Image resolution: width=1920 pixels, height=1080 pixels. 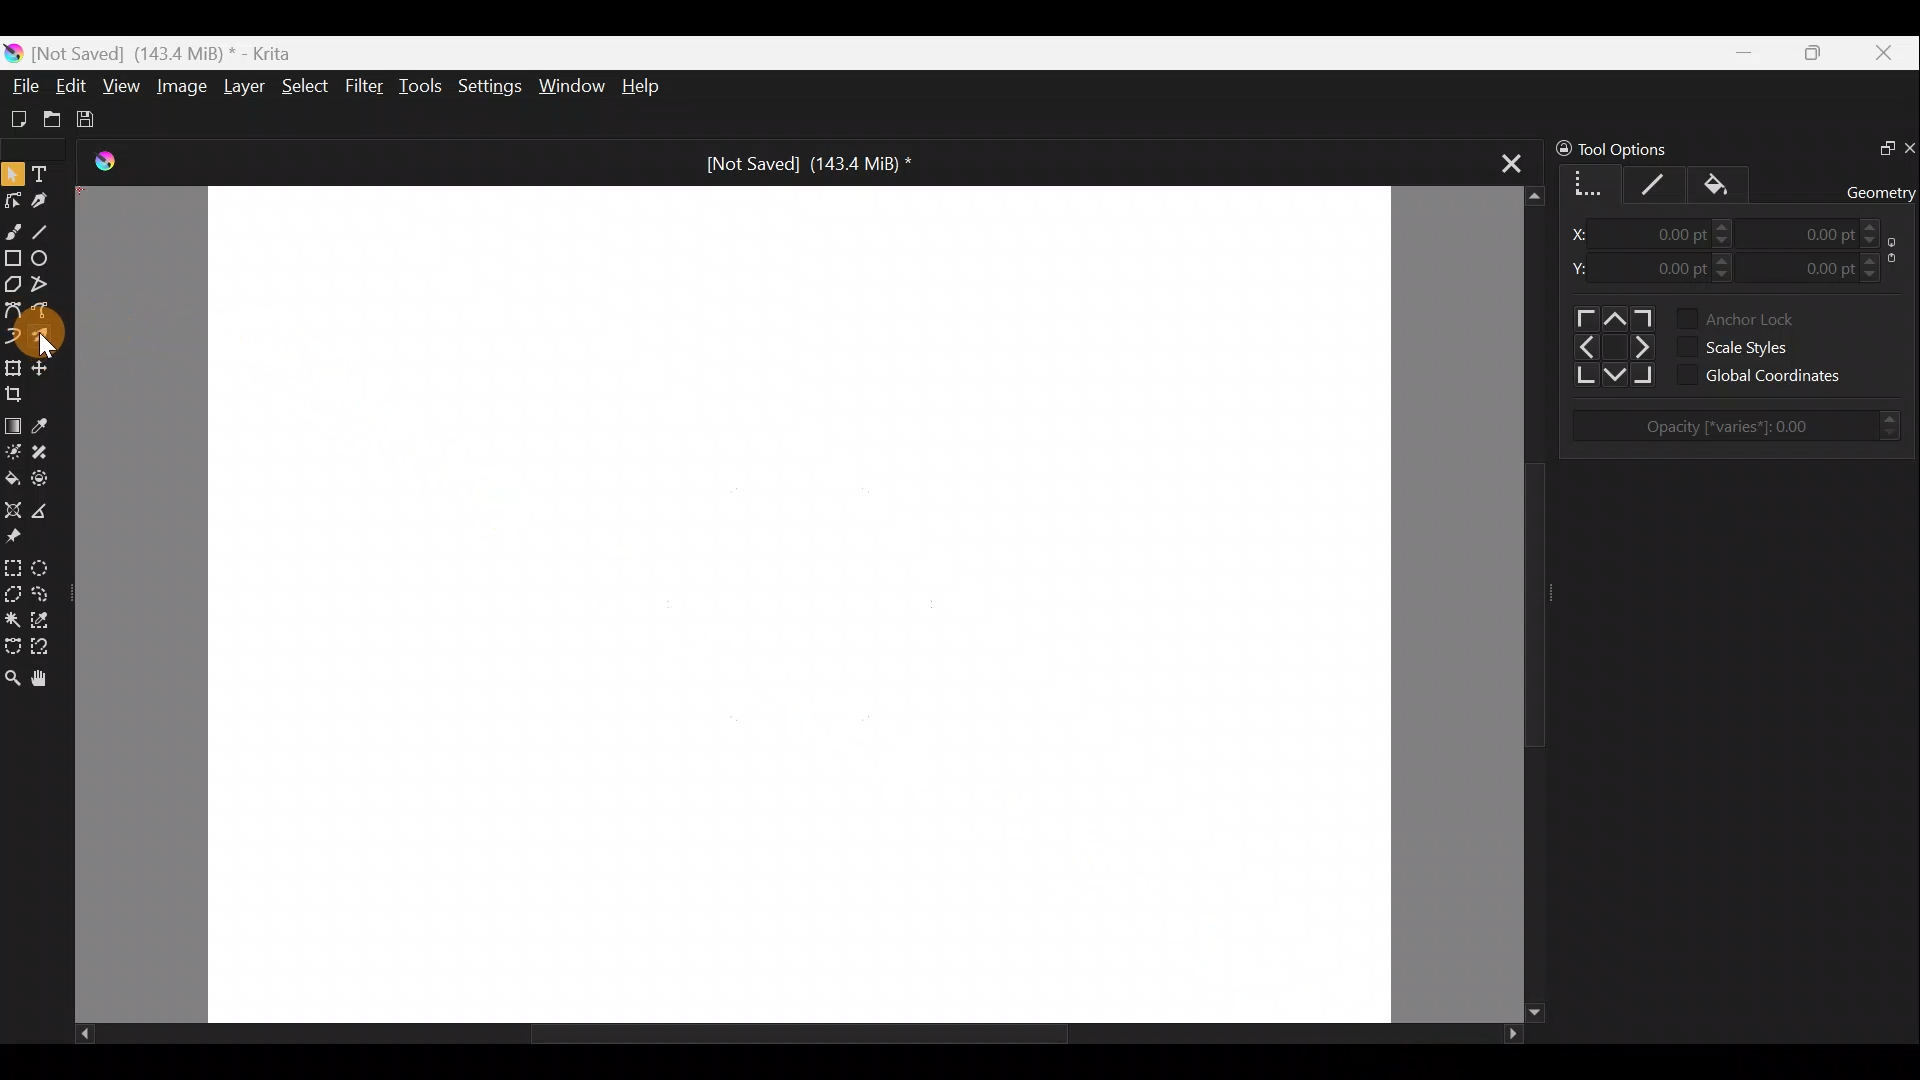 What do you see at coordinates (12, 283) in the screenshot?
I see `Polygon` at bounding box center [12, 283].